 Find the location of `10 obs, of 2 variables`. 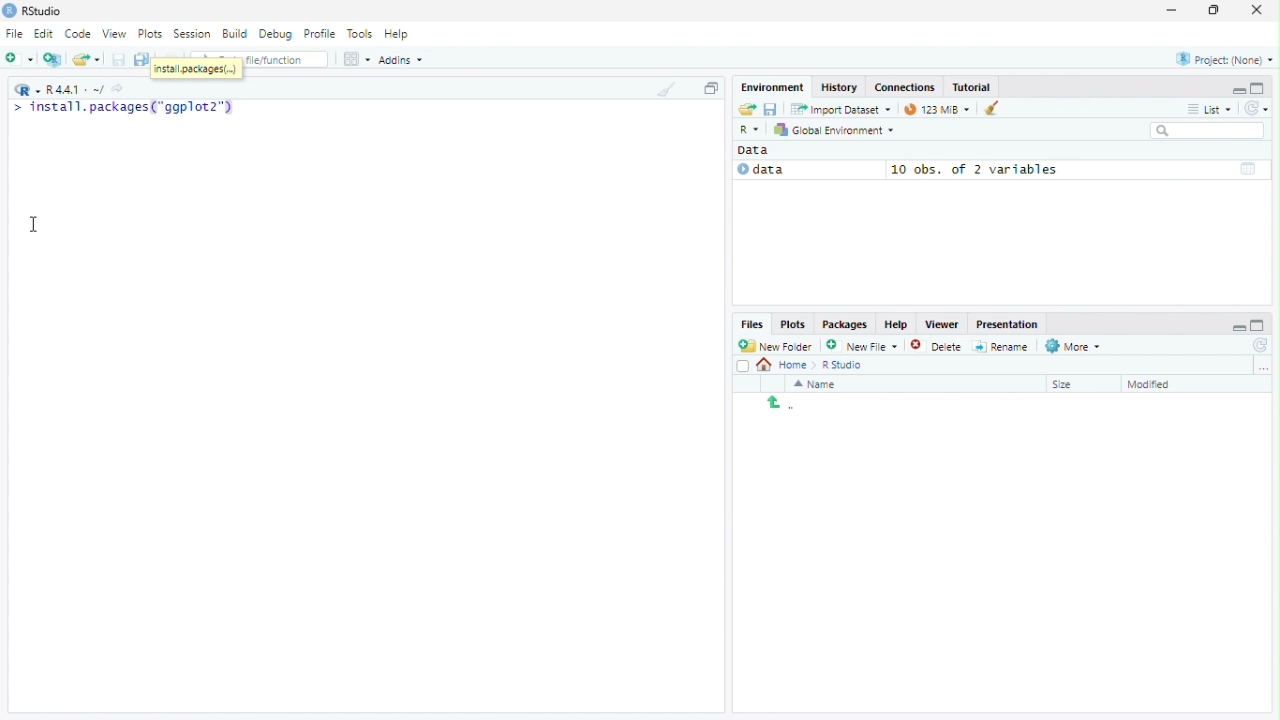

10 obs, of 2 variables is located at coordinates (1077, 169).